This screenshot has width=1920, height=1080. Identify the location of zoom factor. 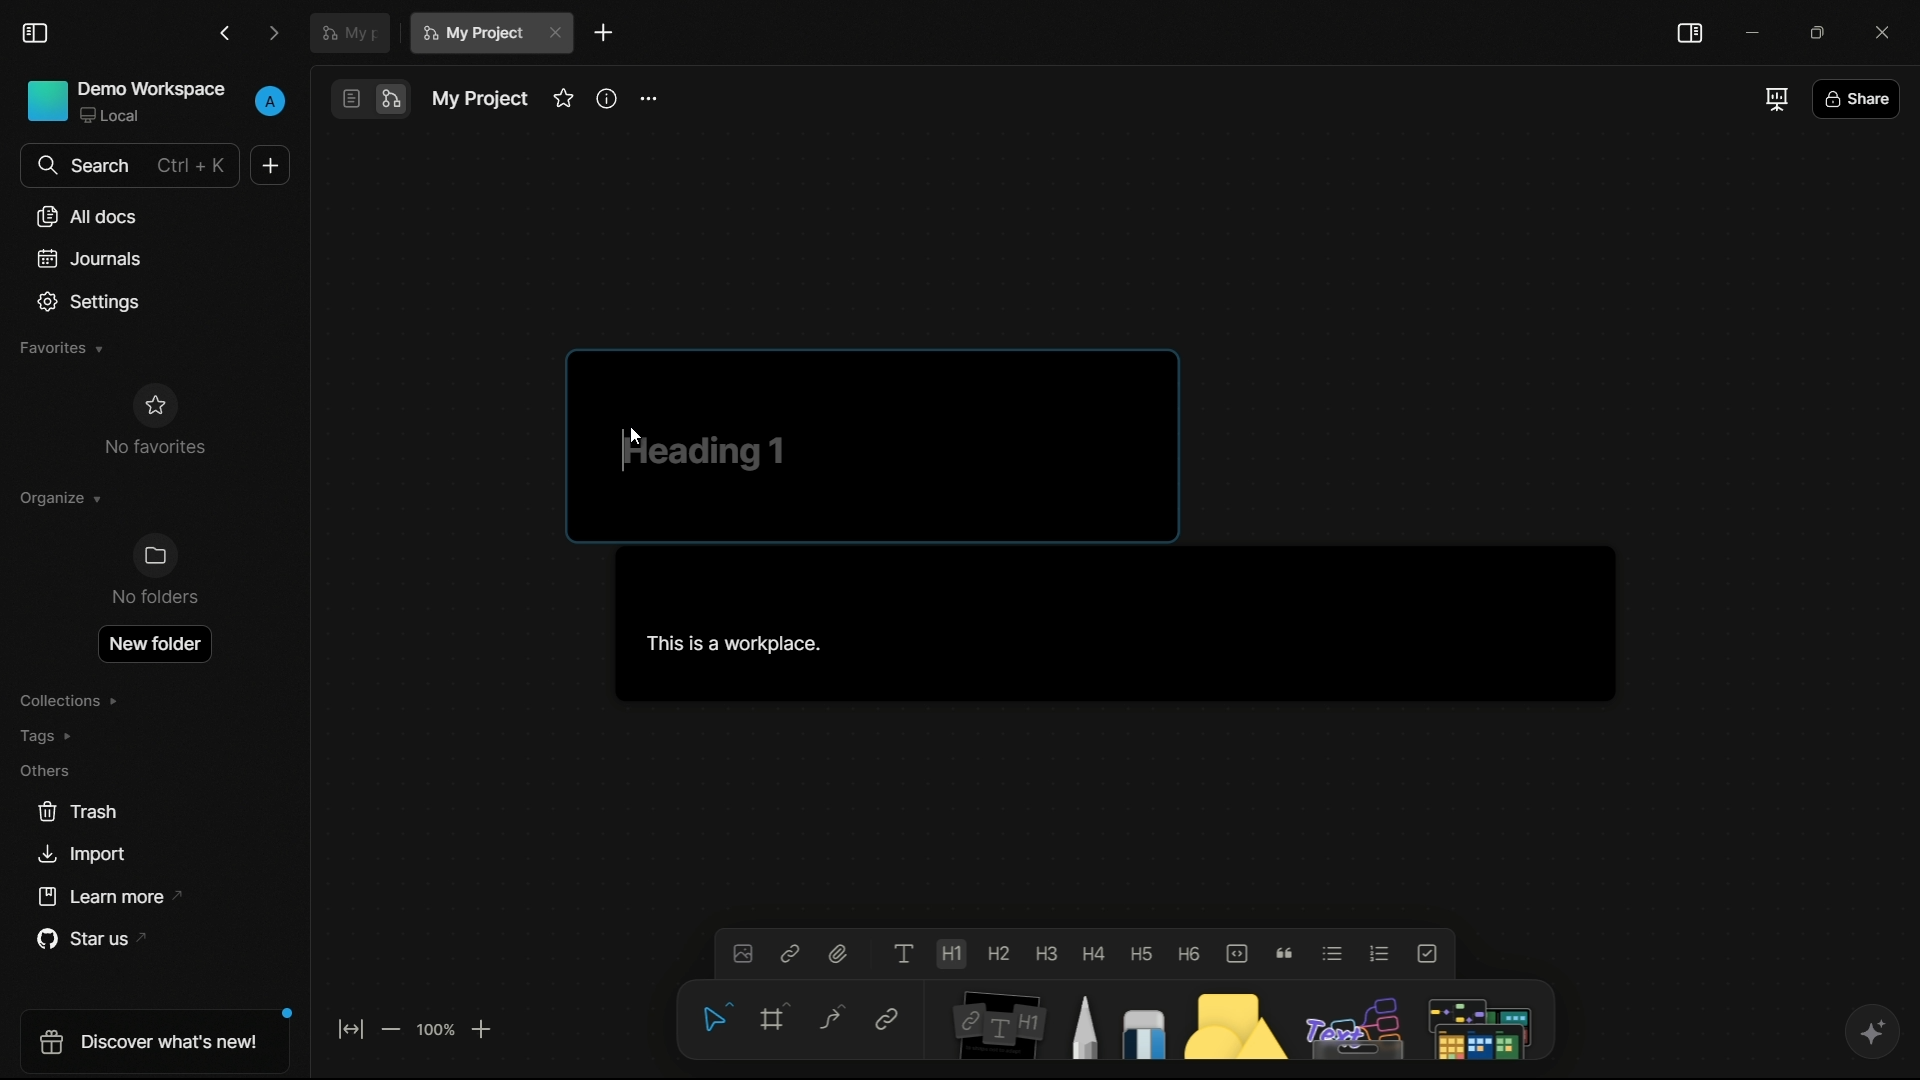
(435, 1031).